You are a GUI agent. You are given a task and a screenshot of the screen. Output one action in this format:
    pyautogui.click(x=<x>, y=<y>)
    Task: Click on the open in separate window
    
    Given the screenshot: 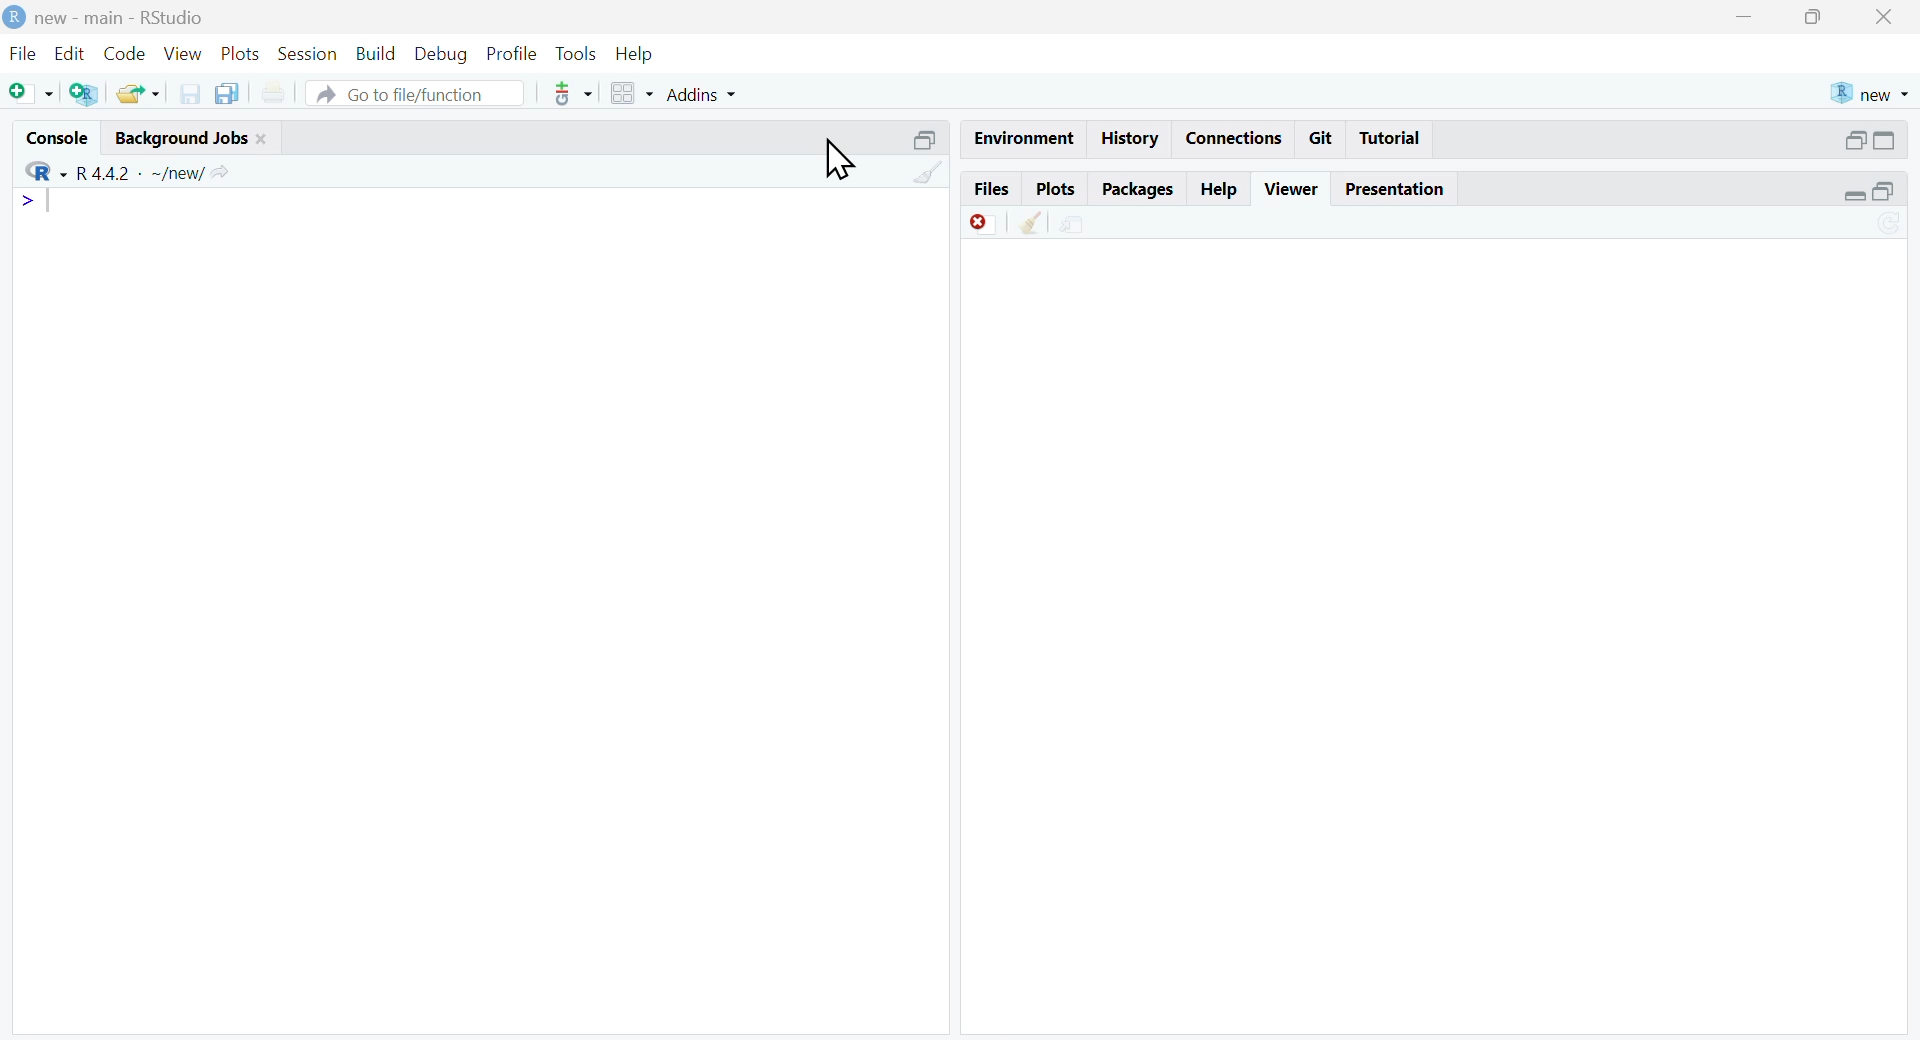 What is the action you would take?
    pyautogui.click(x=1883, y=191)
    